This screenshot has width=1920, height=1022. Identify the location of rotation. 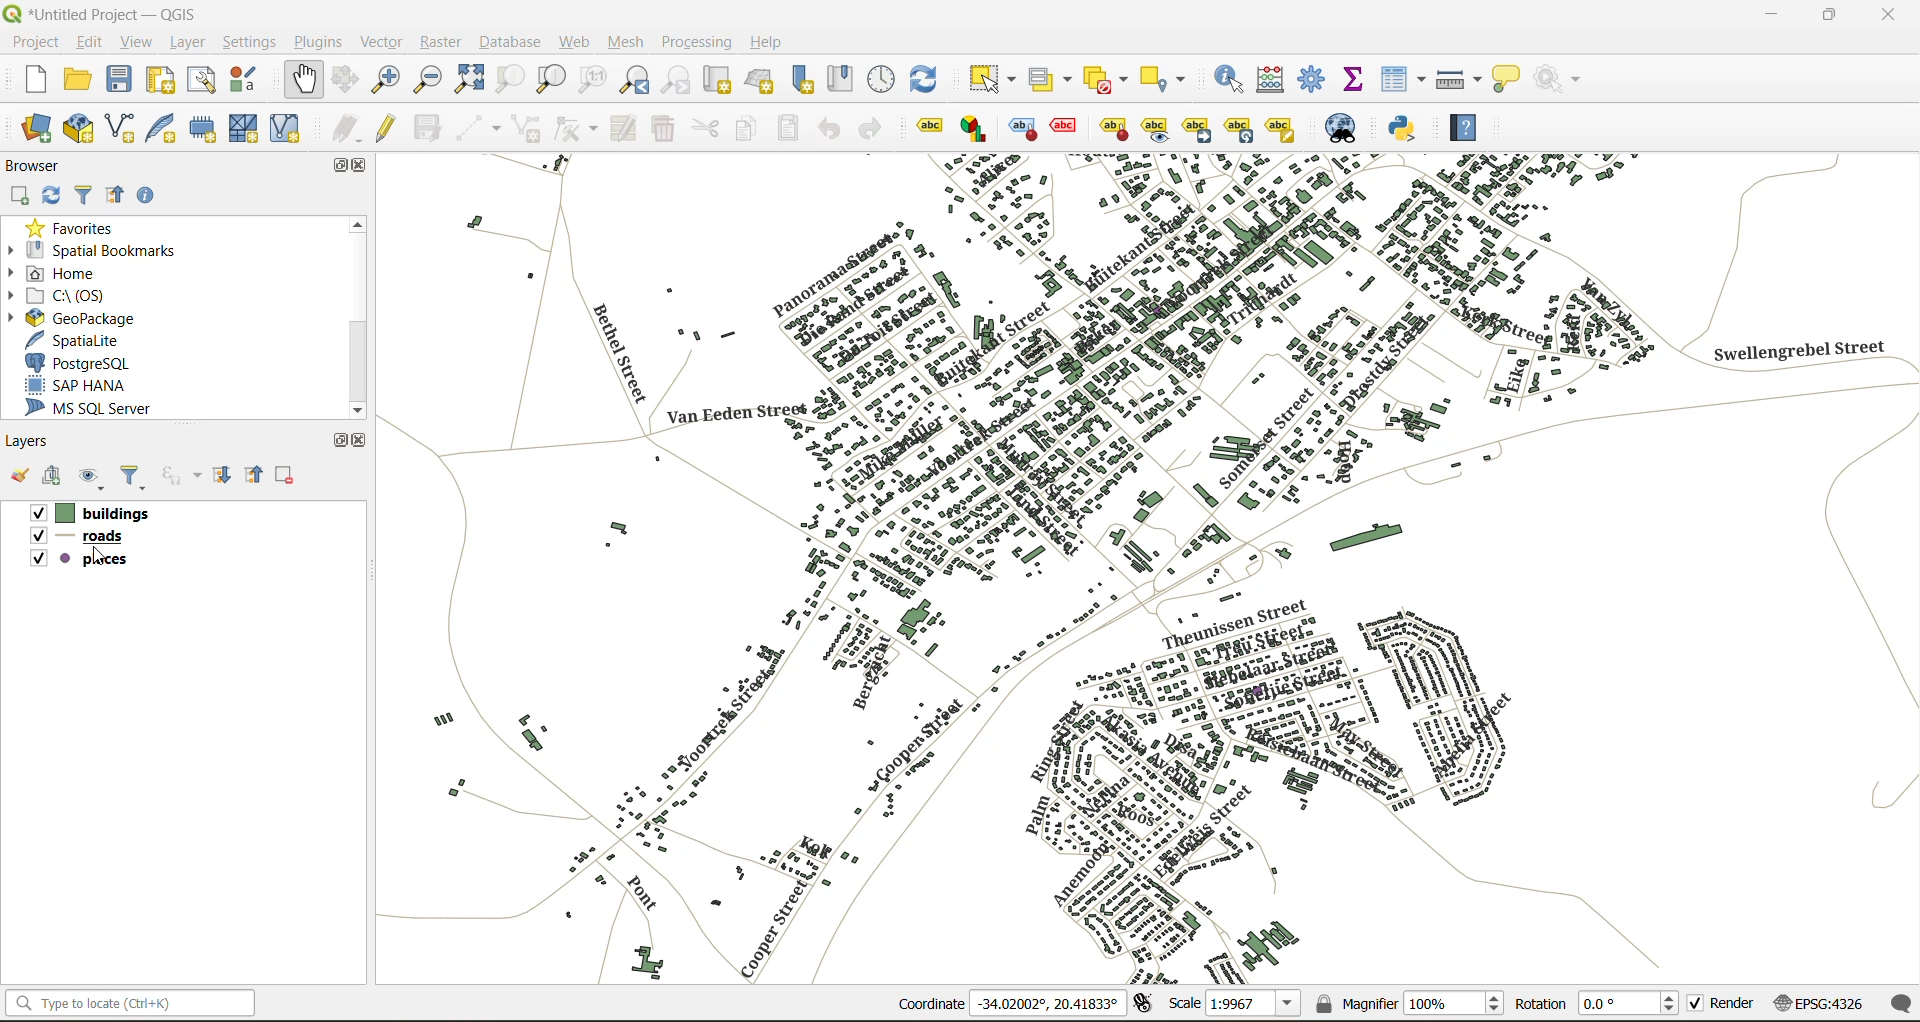
(1593, 1002).